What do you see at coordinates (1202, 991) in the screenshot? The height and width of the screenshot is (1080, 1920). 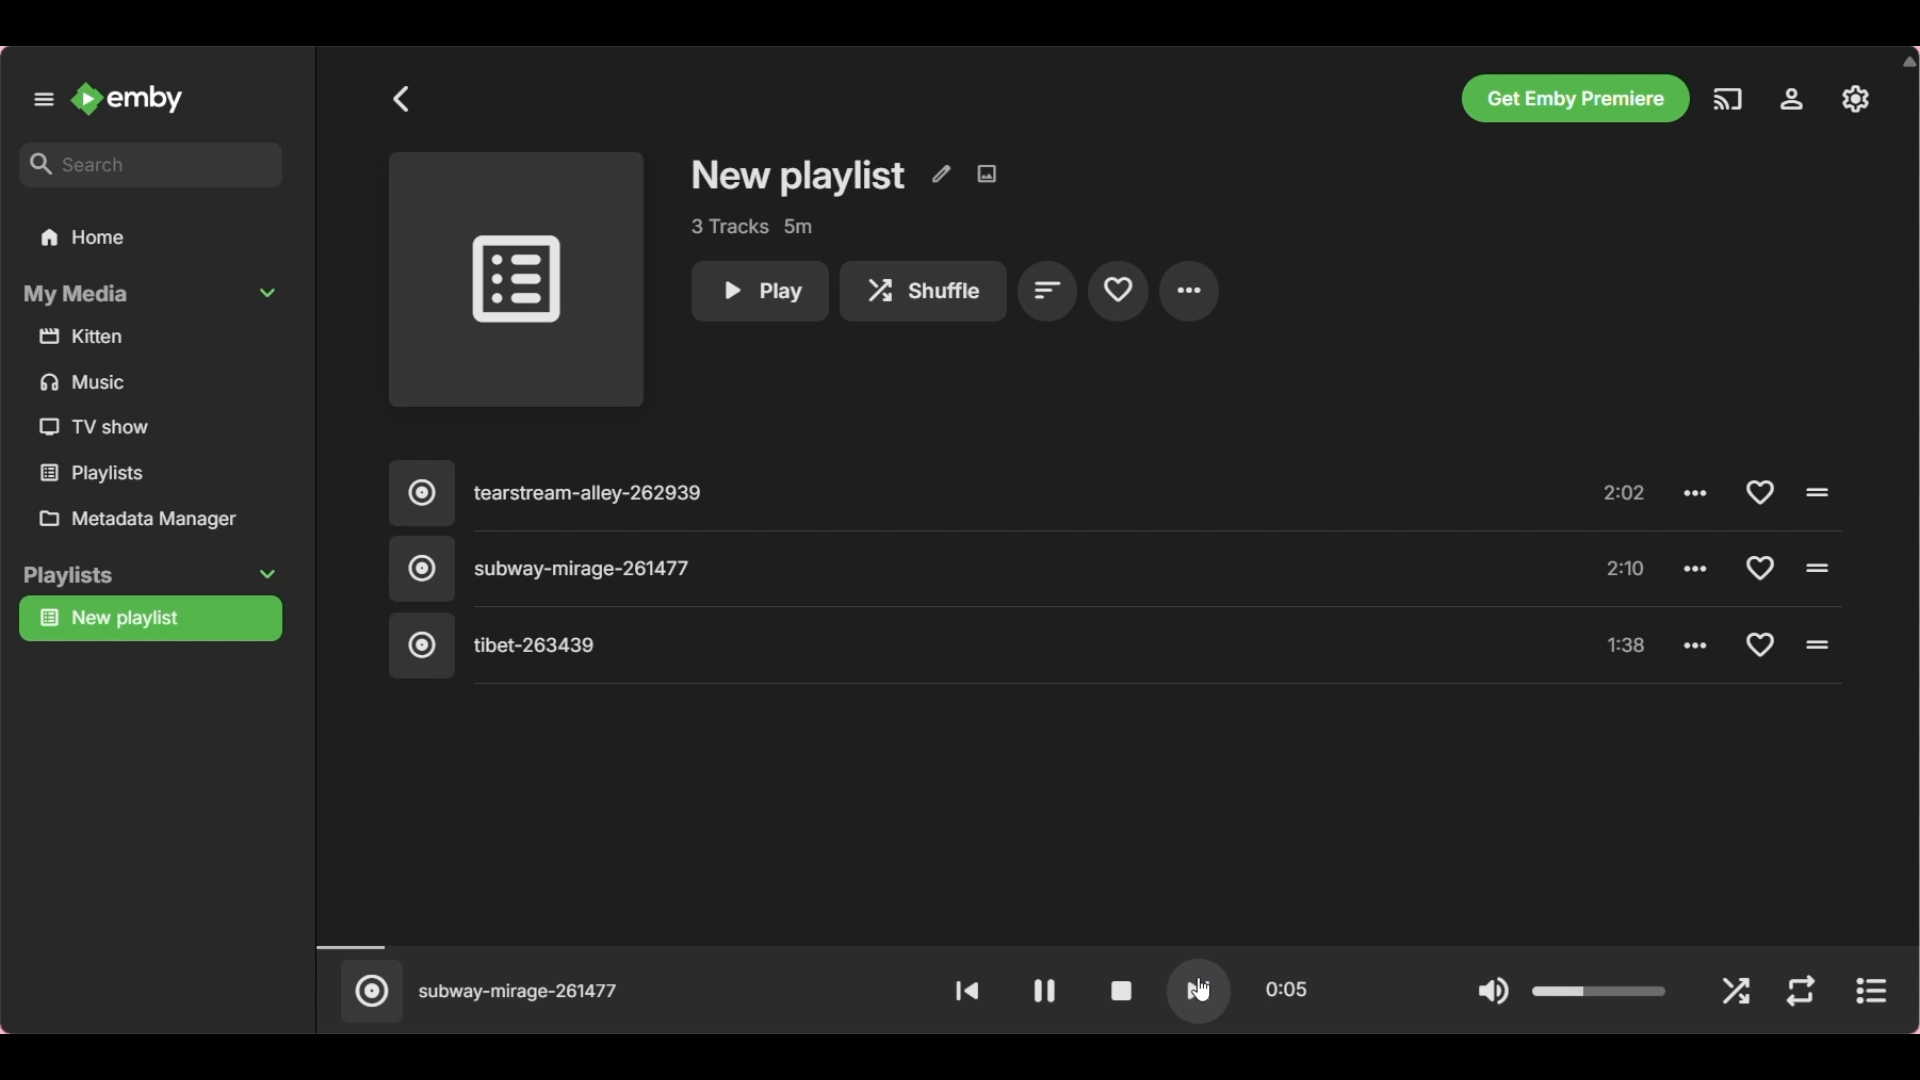 I see `cursor` at bounding box center [1202, 991].